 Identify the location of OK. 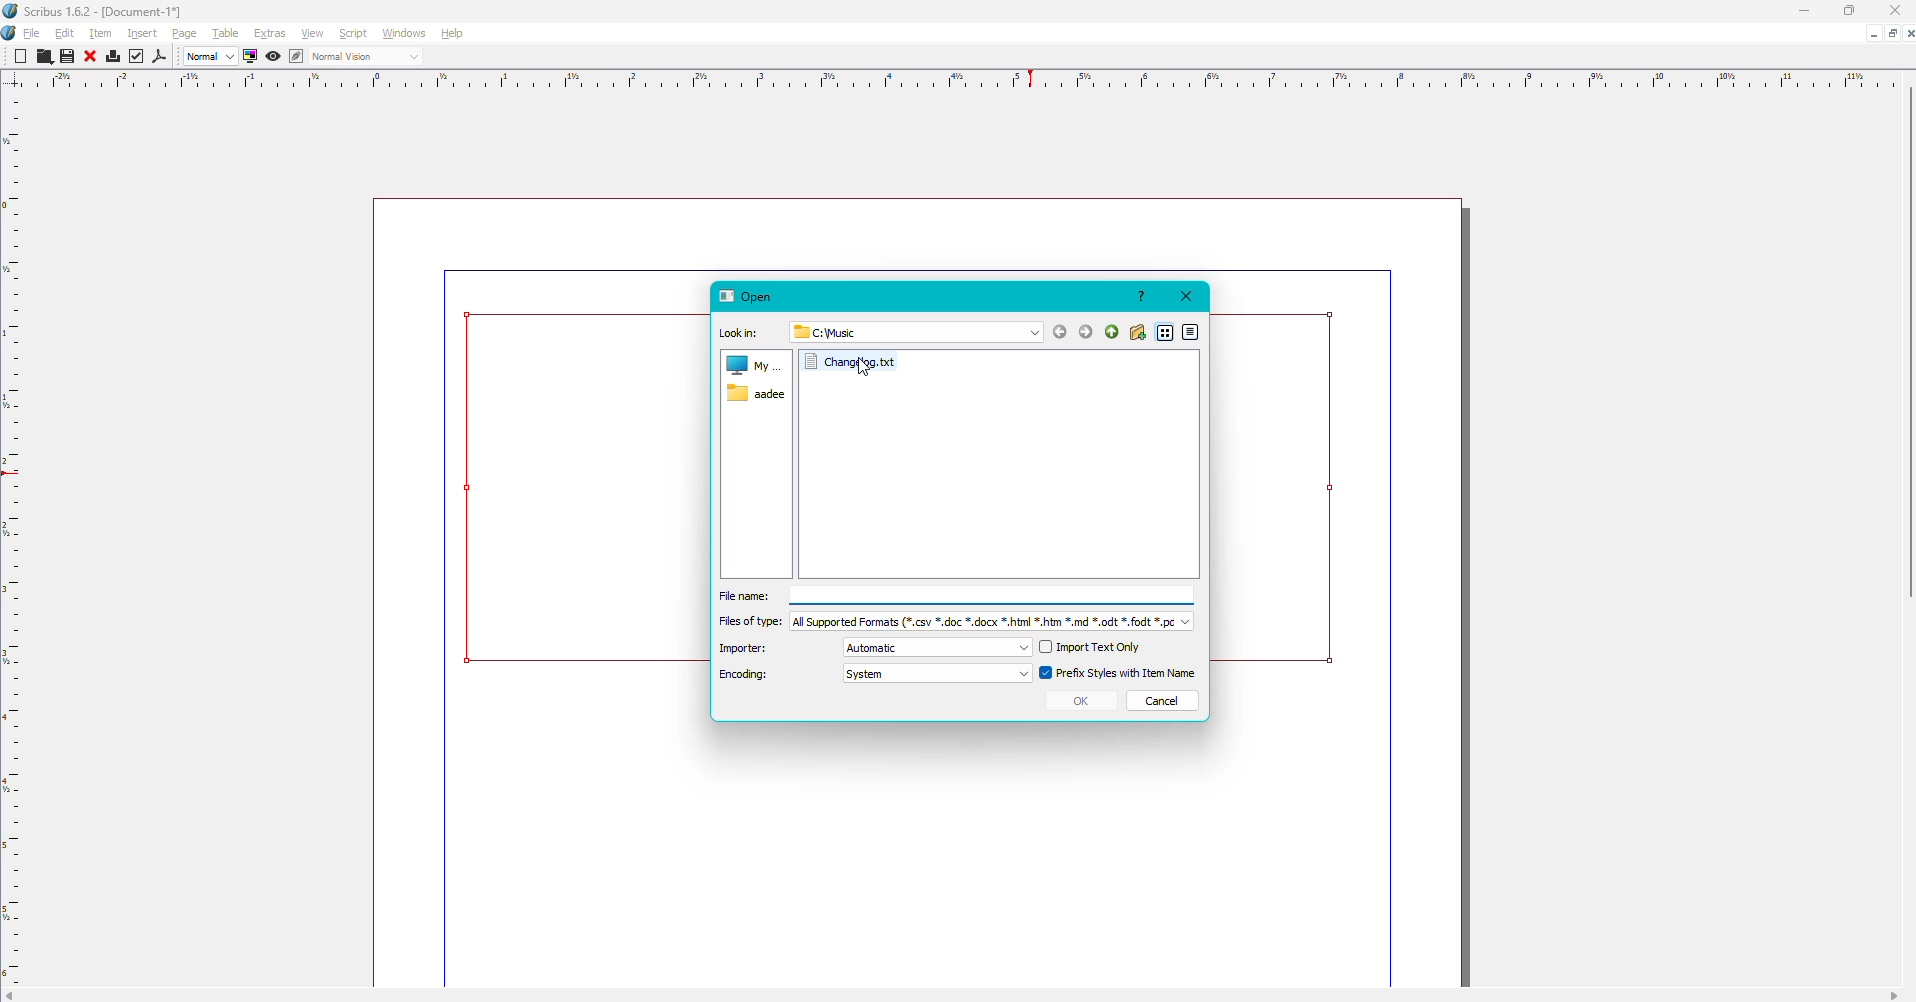
(1082, 700).